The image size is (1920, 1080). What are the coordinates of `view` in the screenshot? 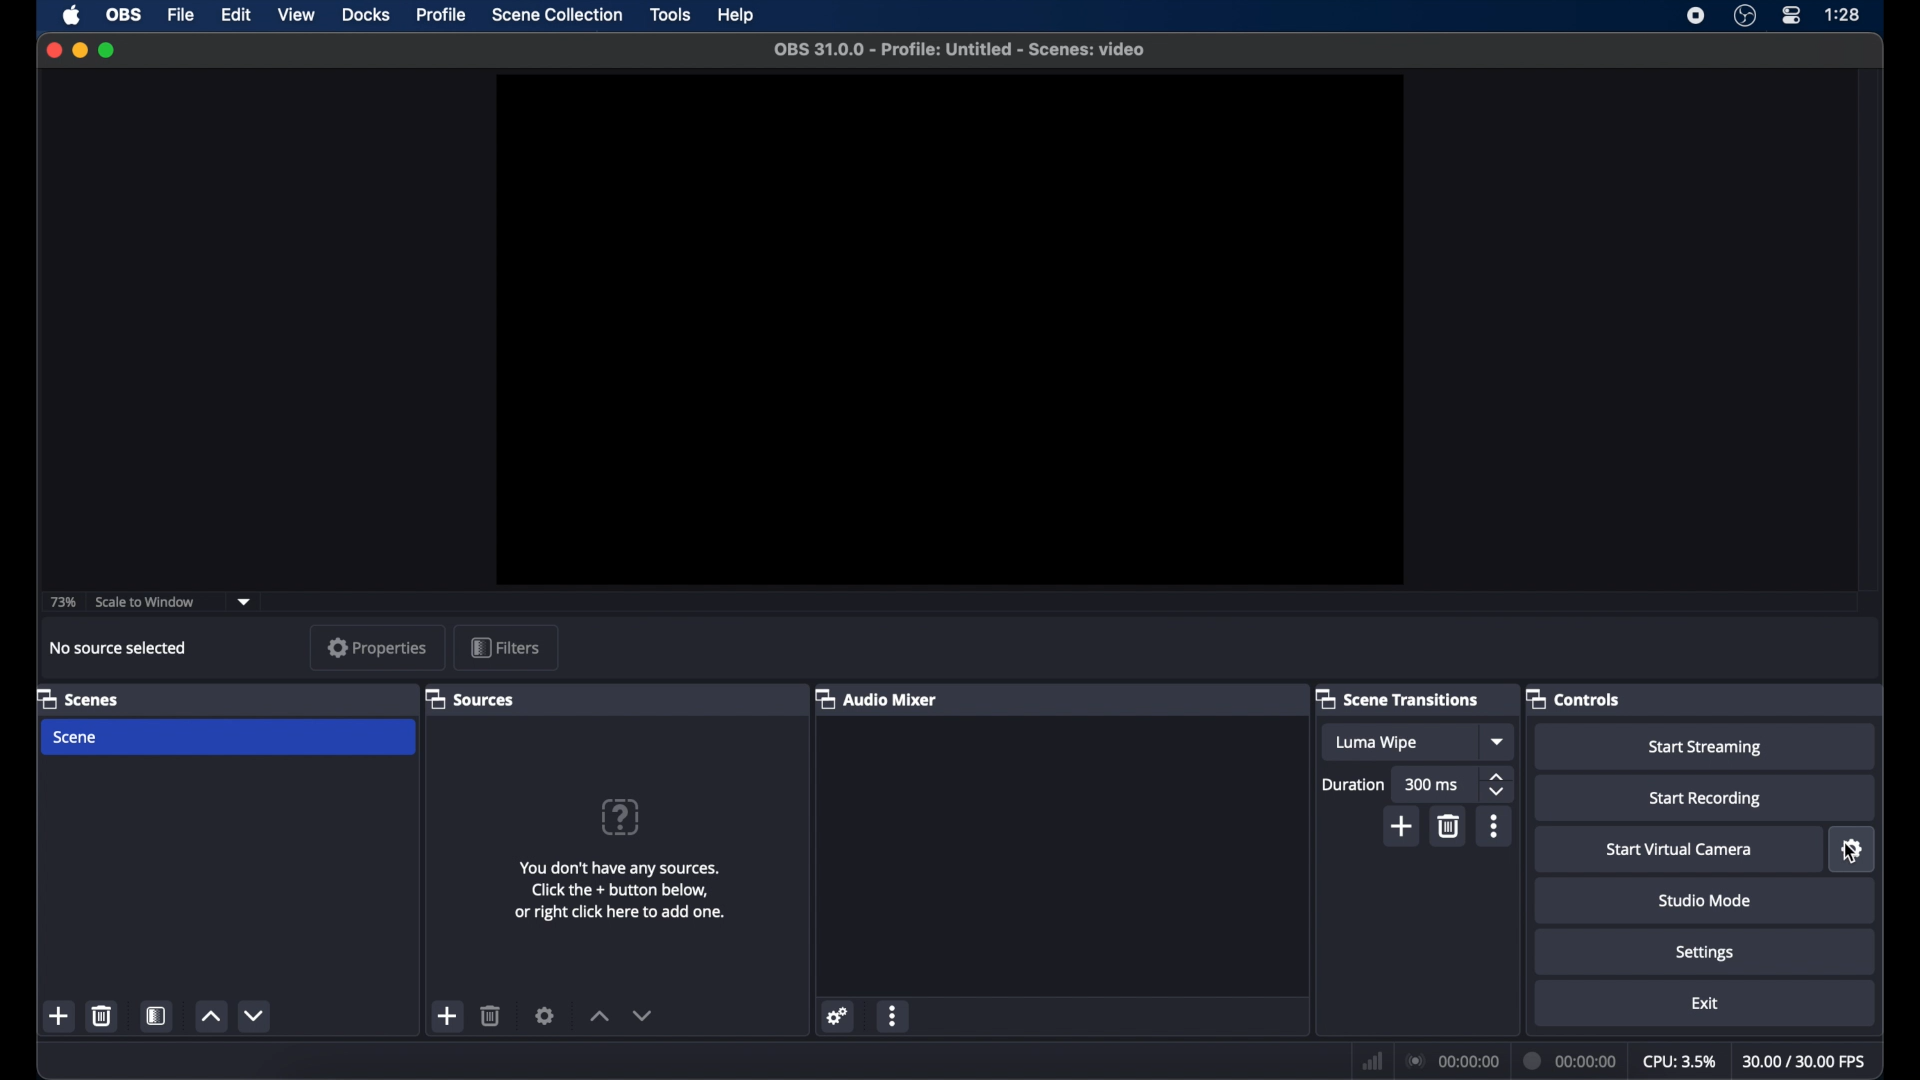 It's located at (296, 16).